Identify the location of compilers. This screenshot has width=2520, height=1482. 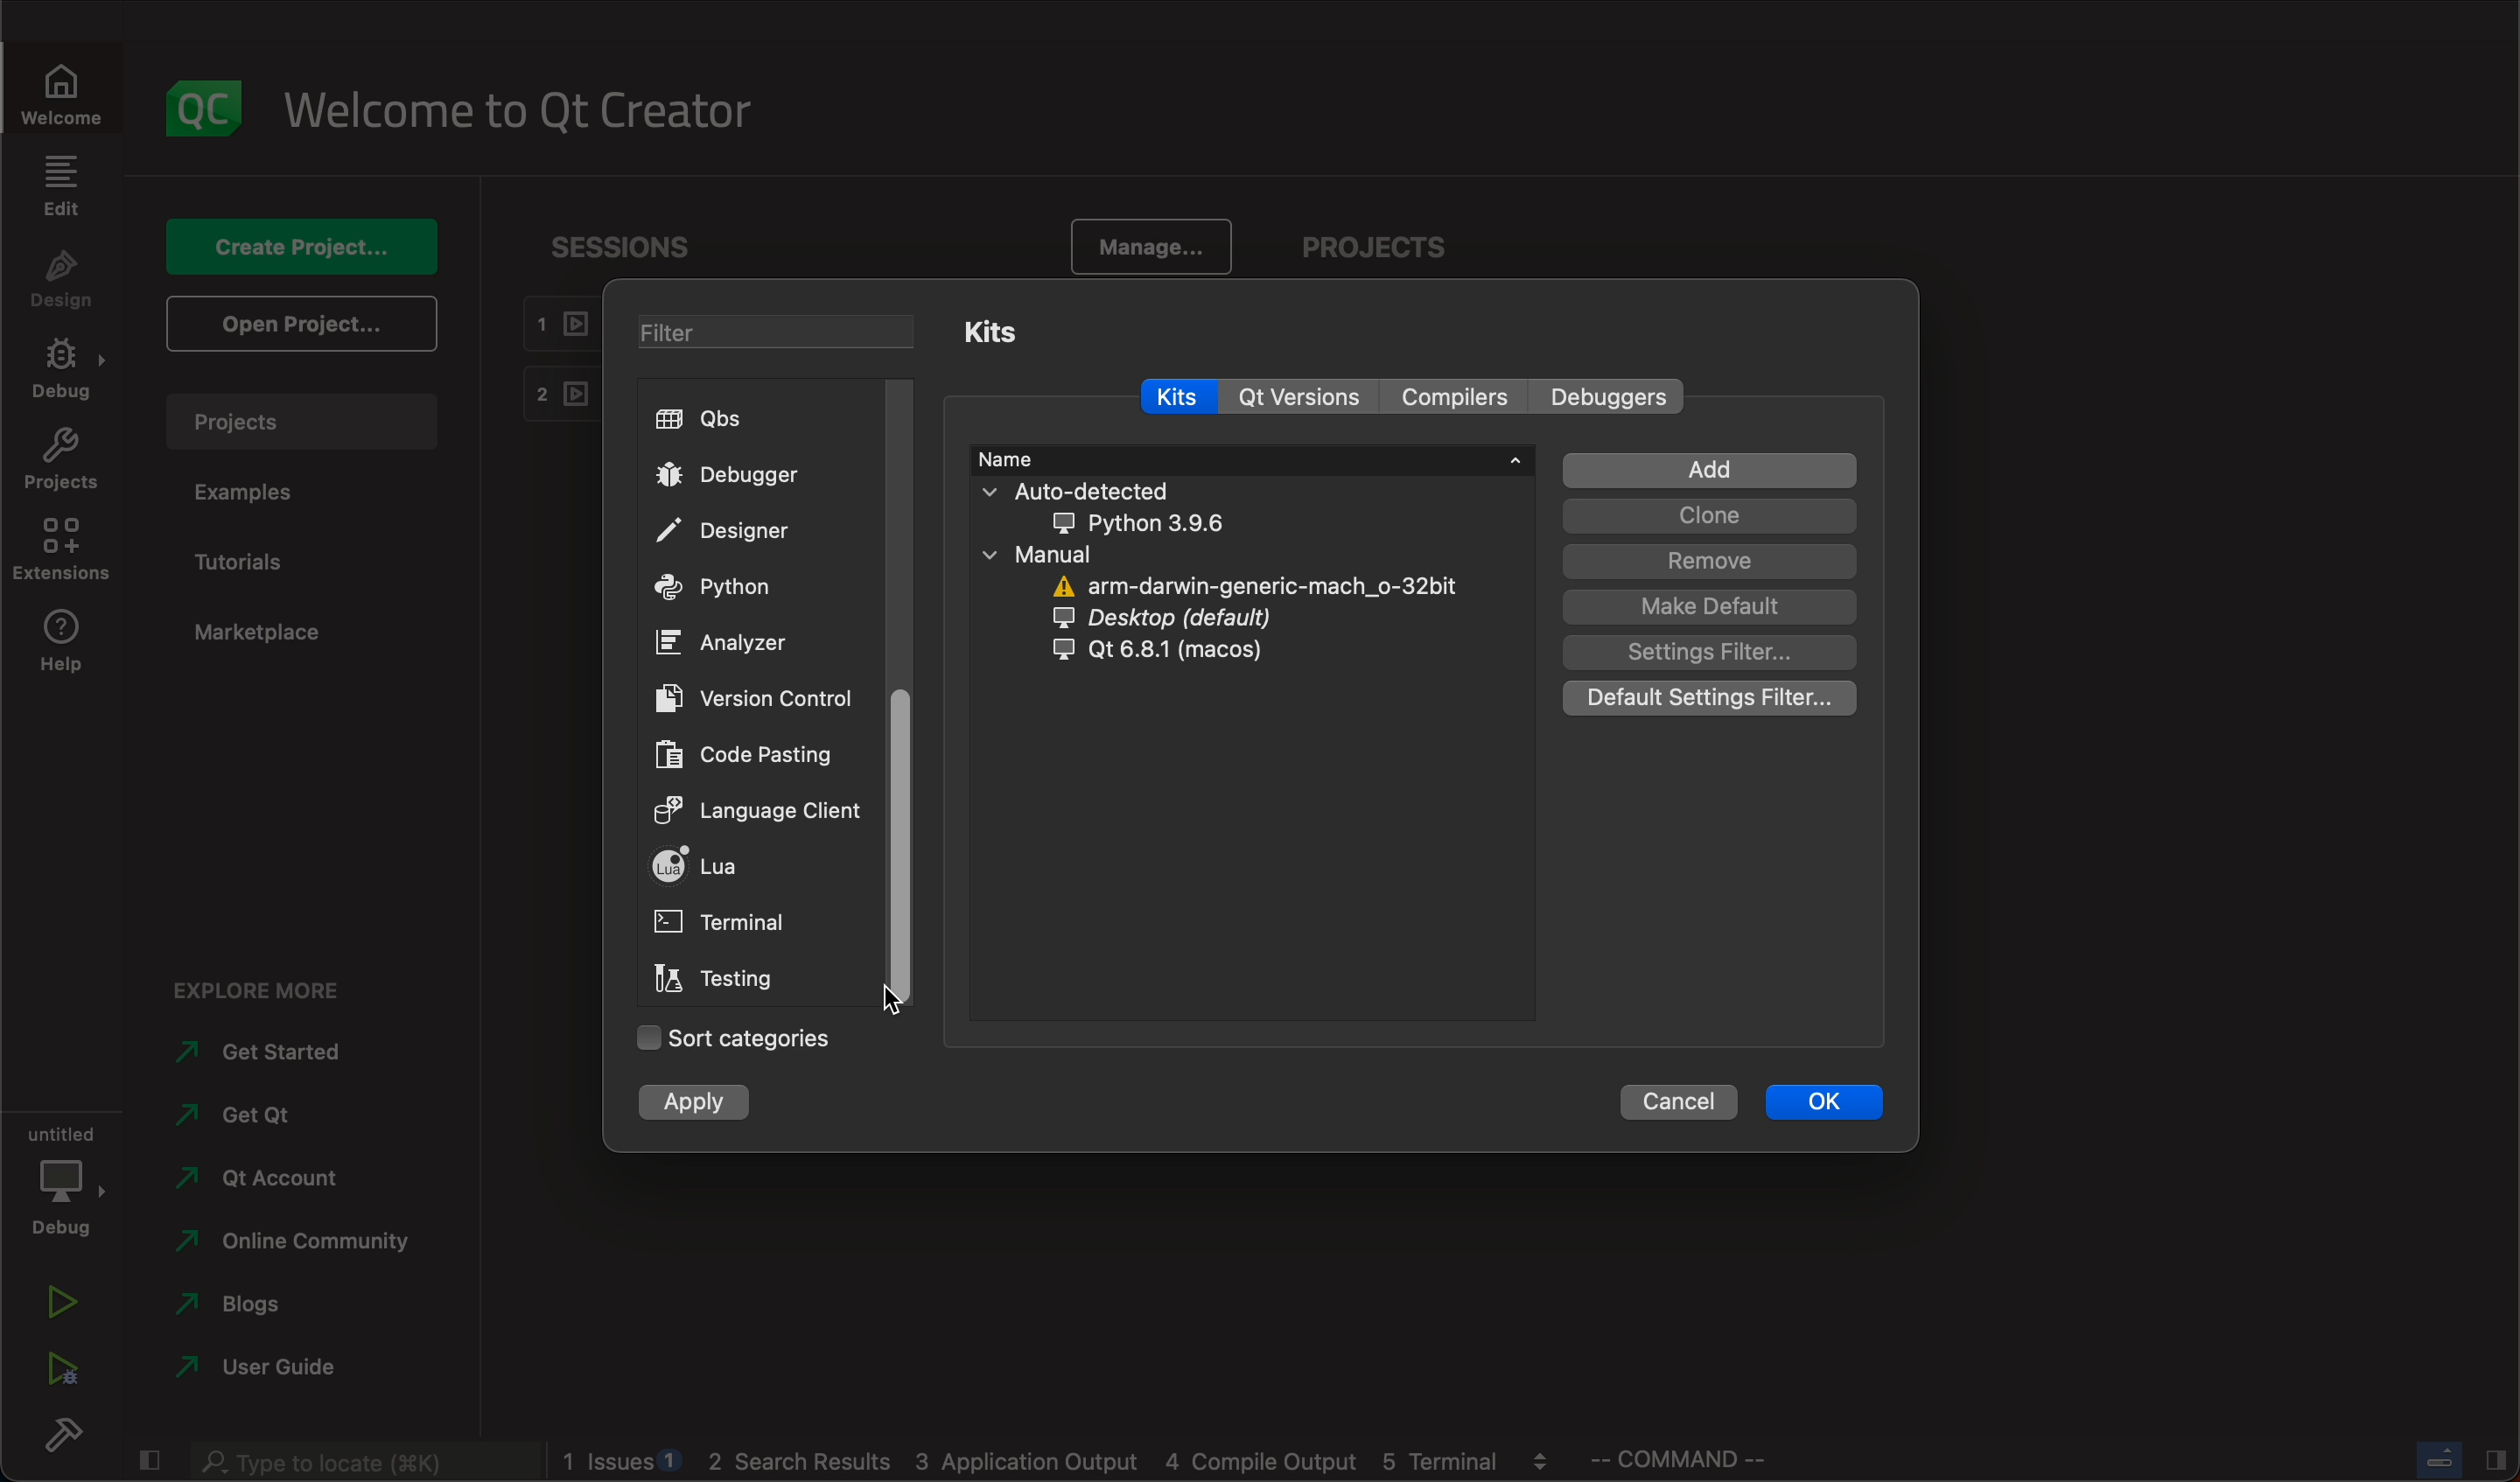
(1451, 397).